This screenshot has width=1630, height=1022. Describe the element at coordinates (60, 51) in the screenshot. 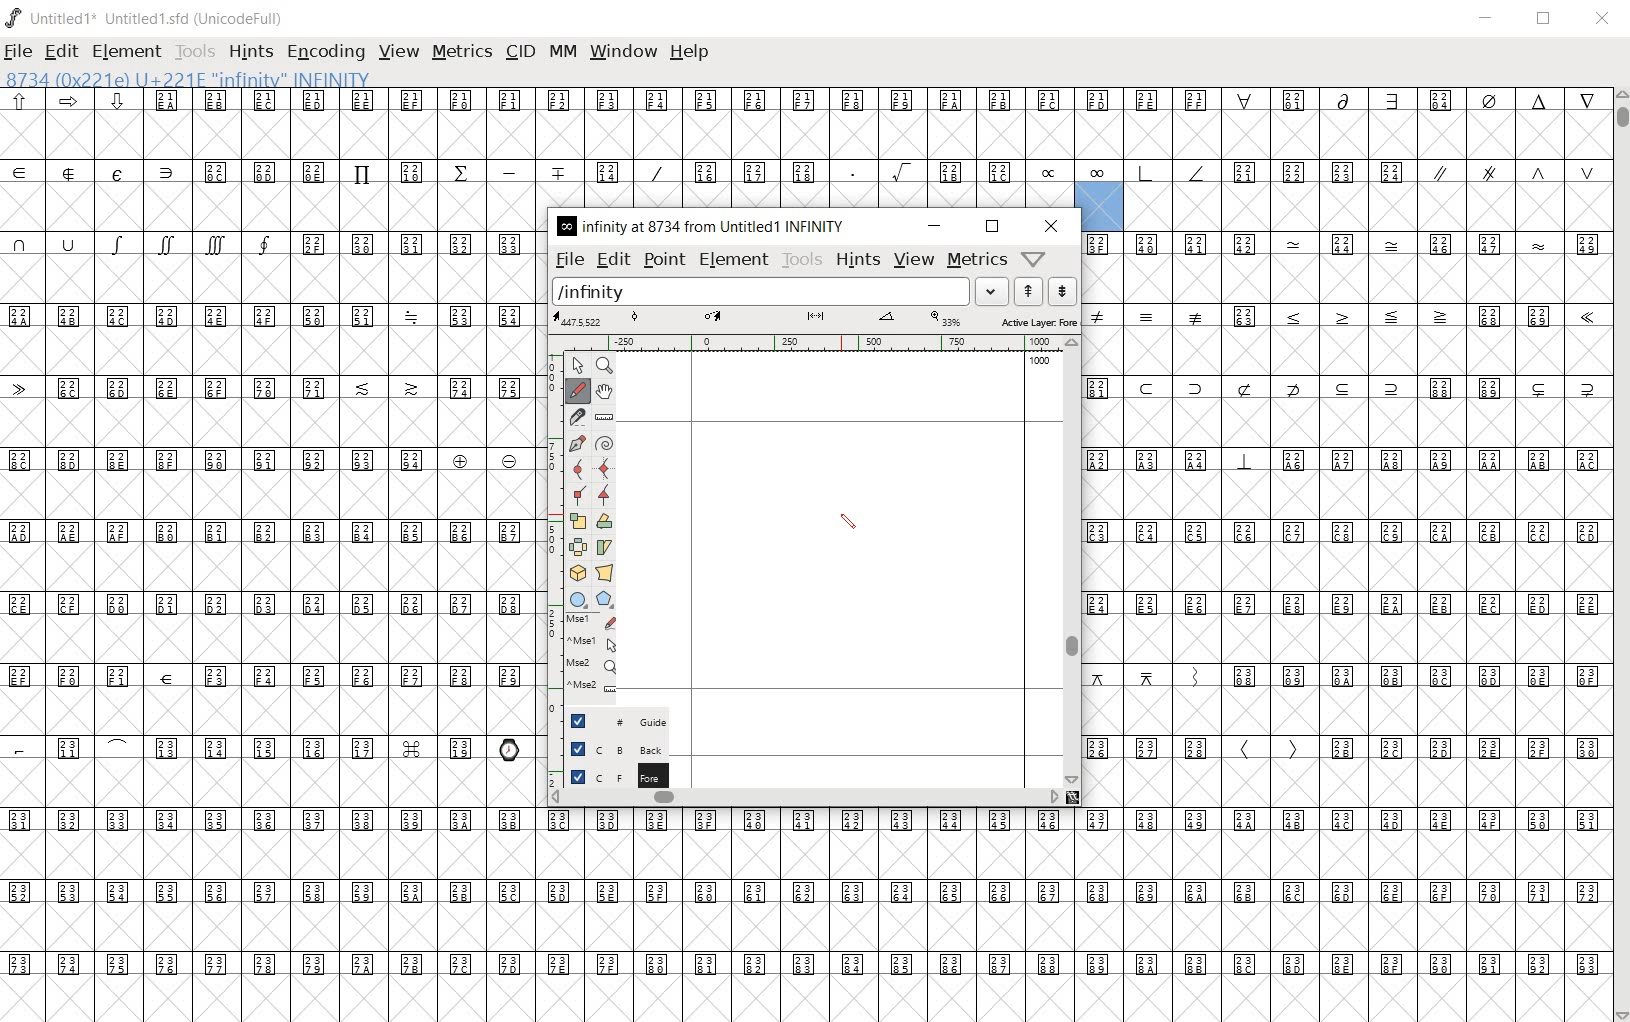

I see `edit` at that location.